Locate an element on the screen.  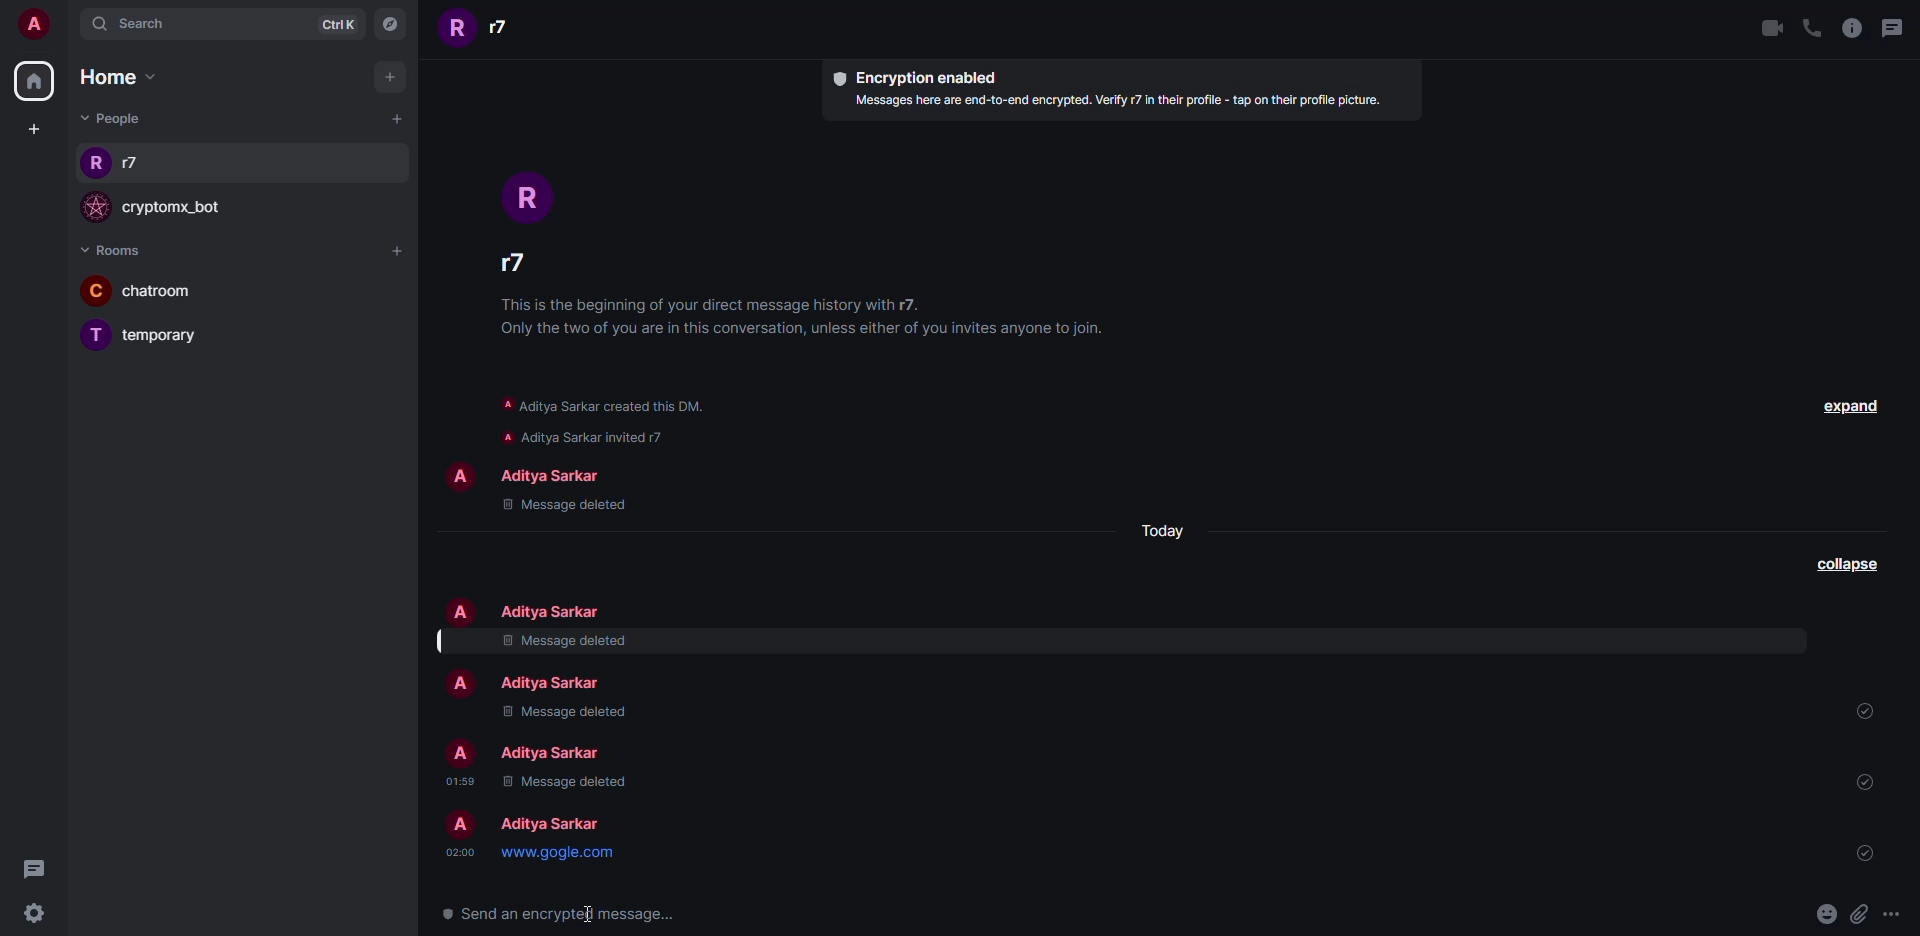
home is located at coordinates (33, 84).